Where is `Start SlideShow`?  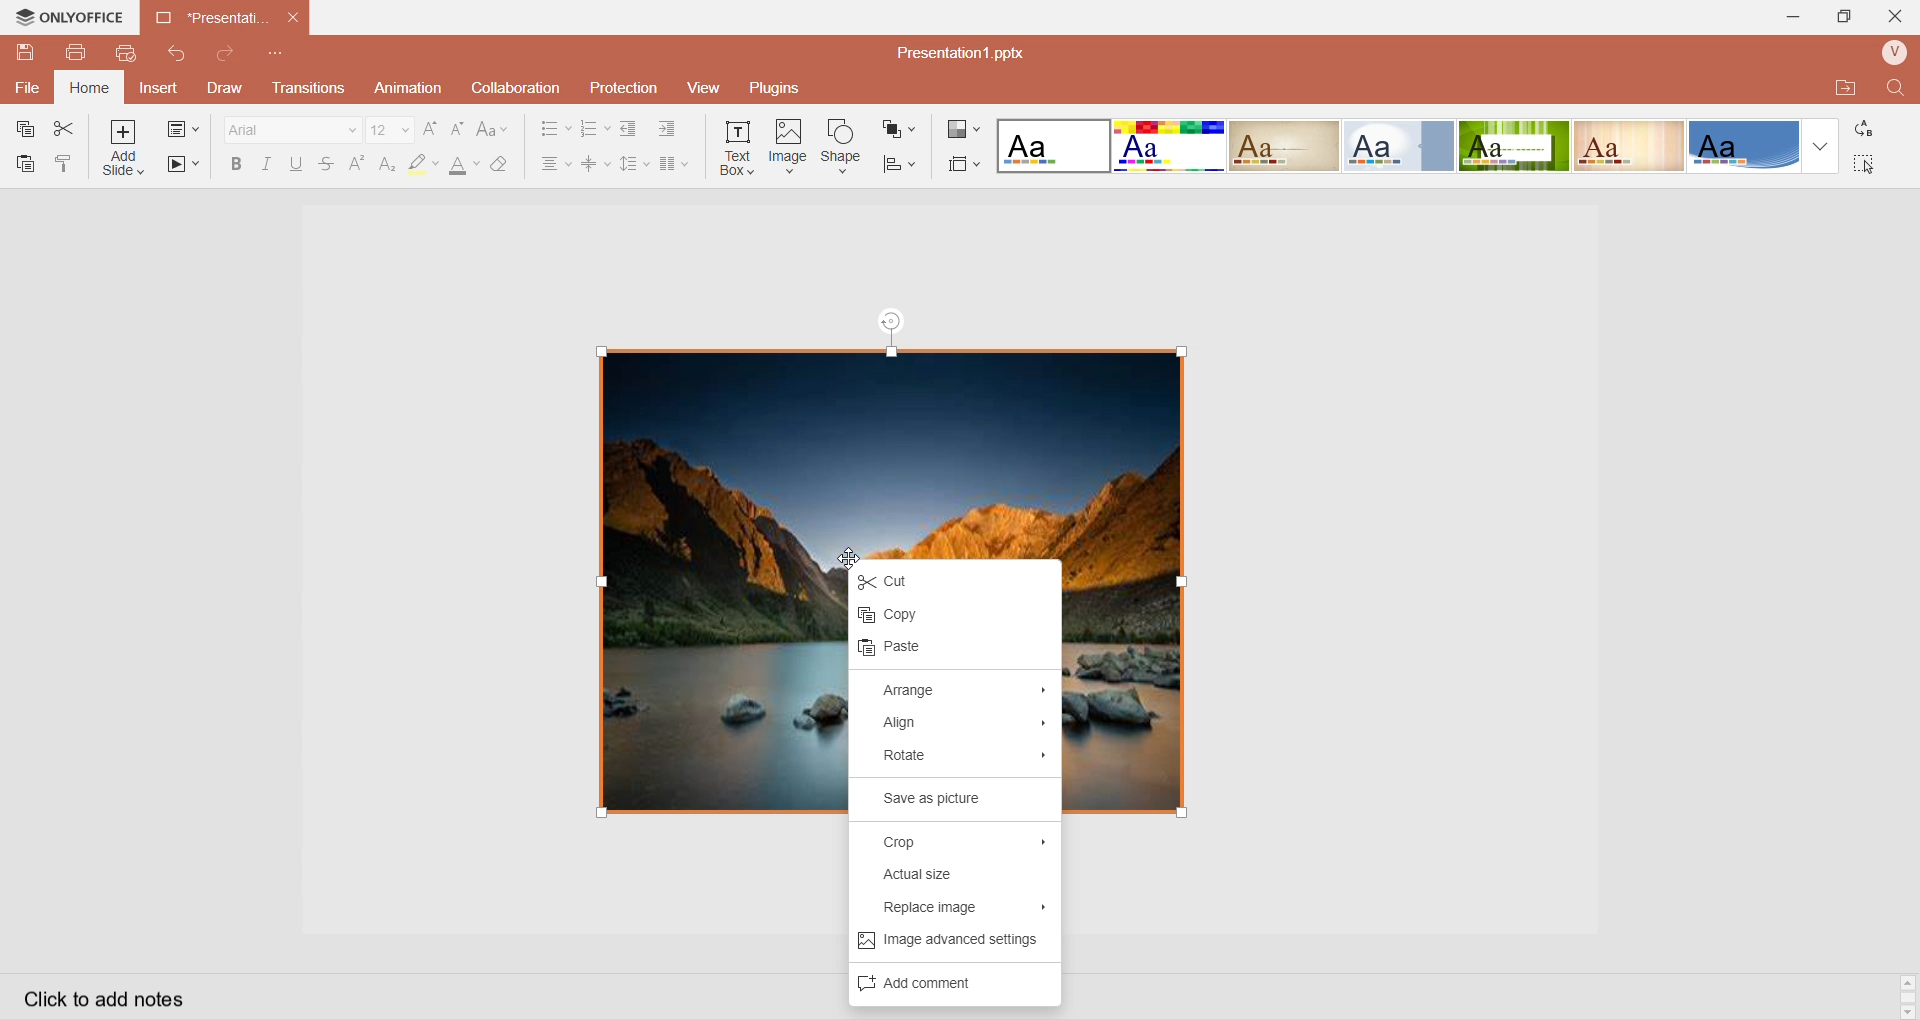 Start SlideShow is located at coordinates (185, 164).